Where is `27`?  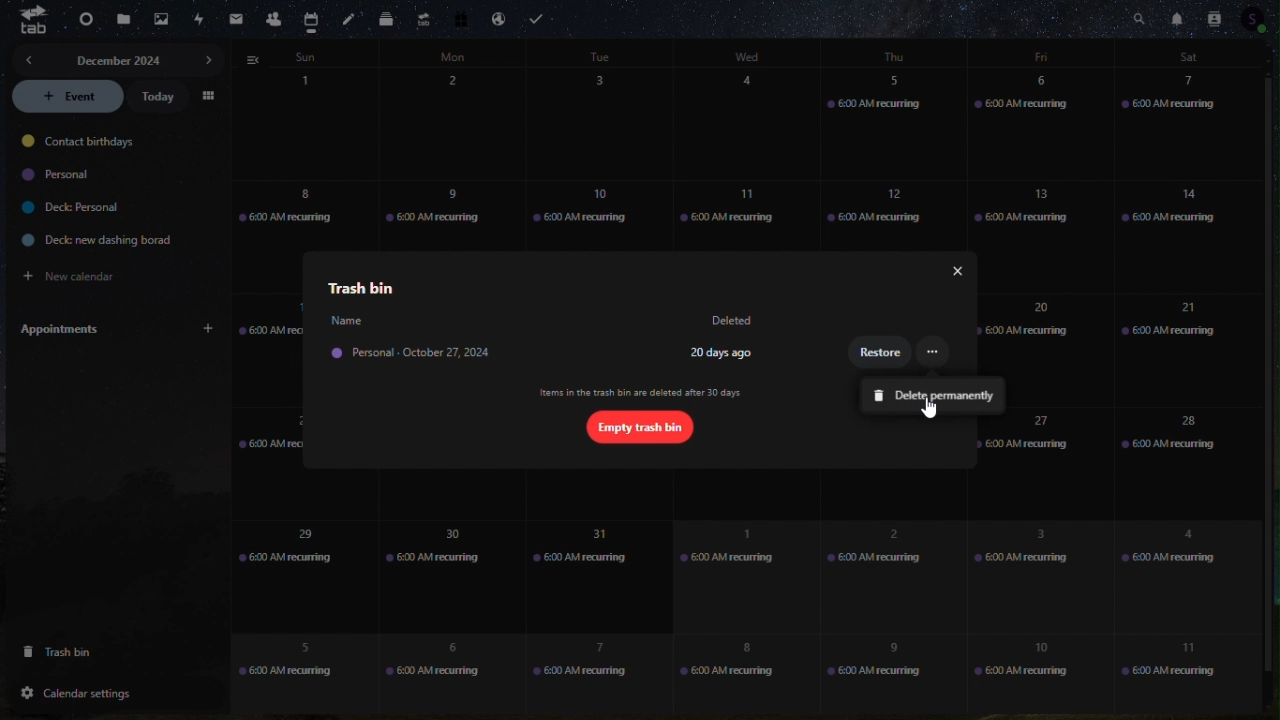
27 is located at coordinates (1029, 455).